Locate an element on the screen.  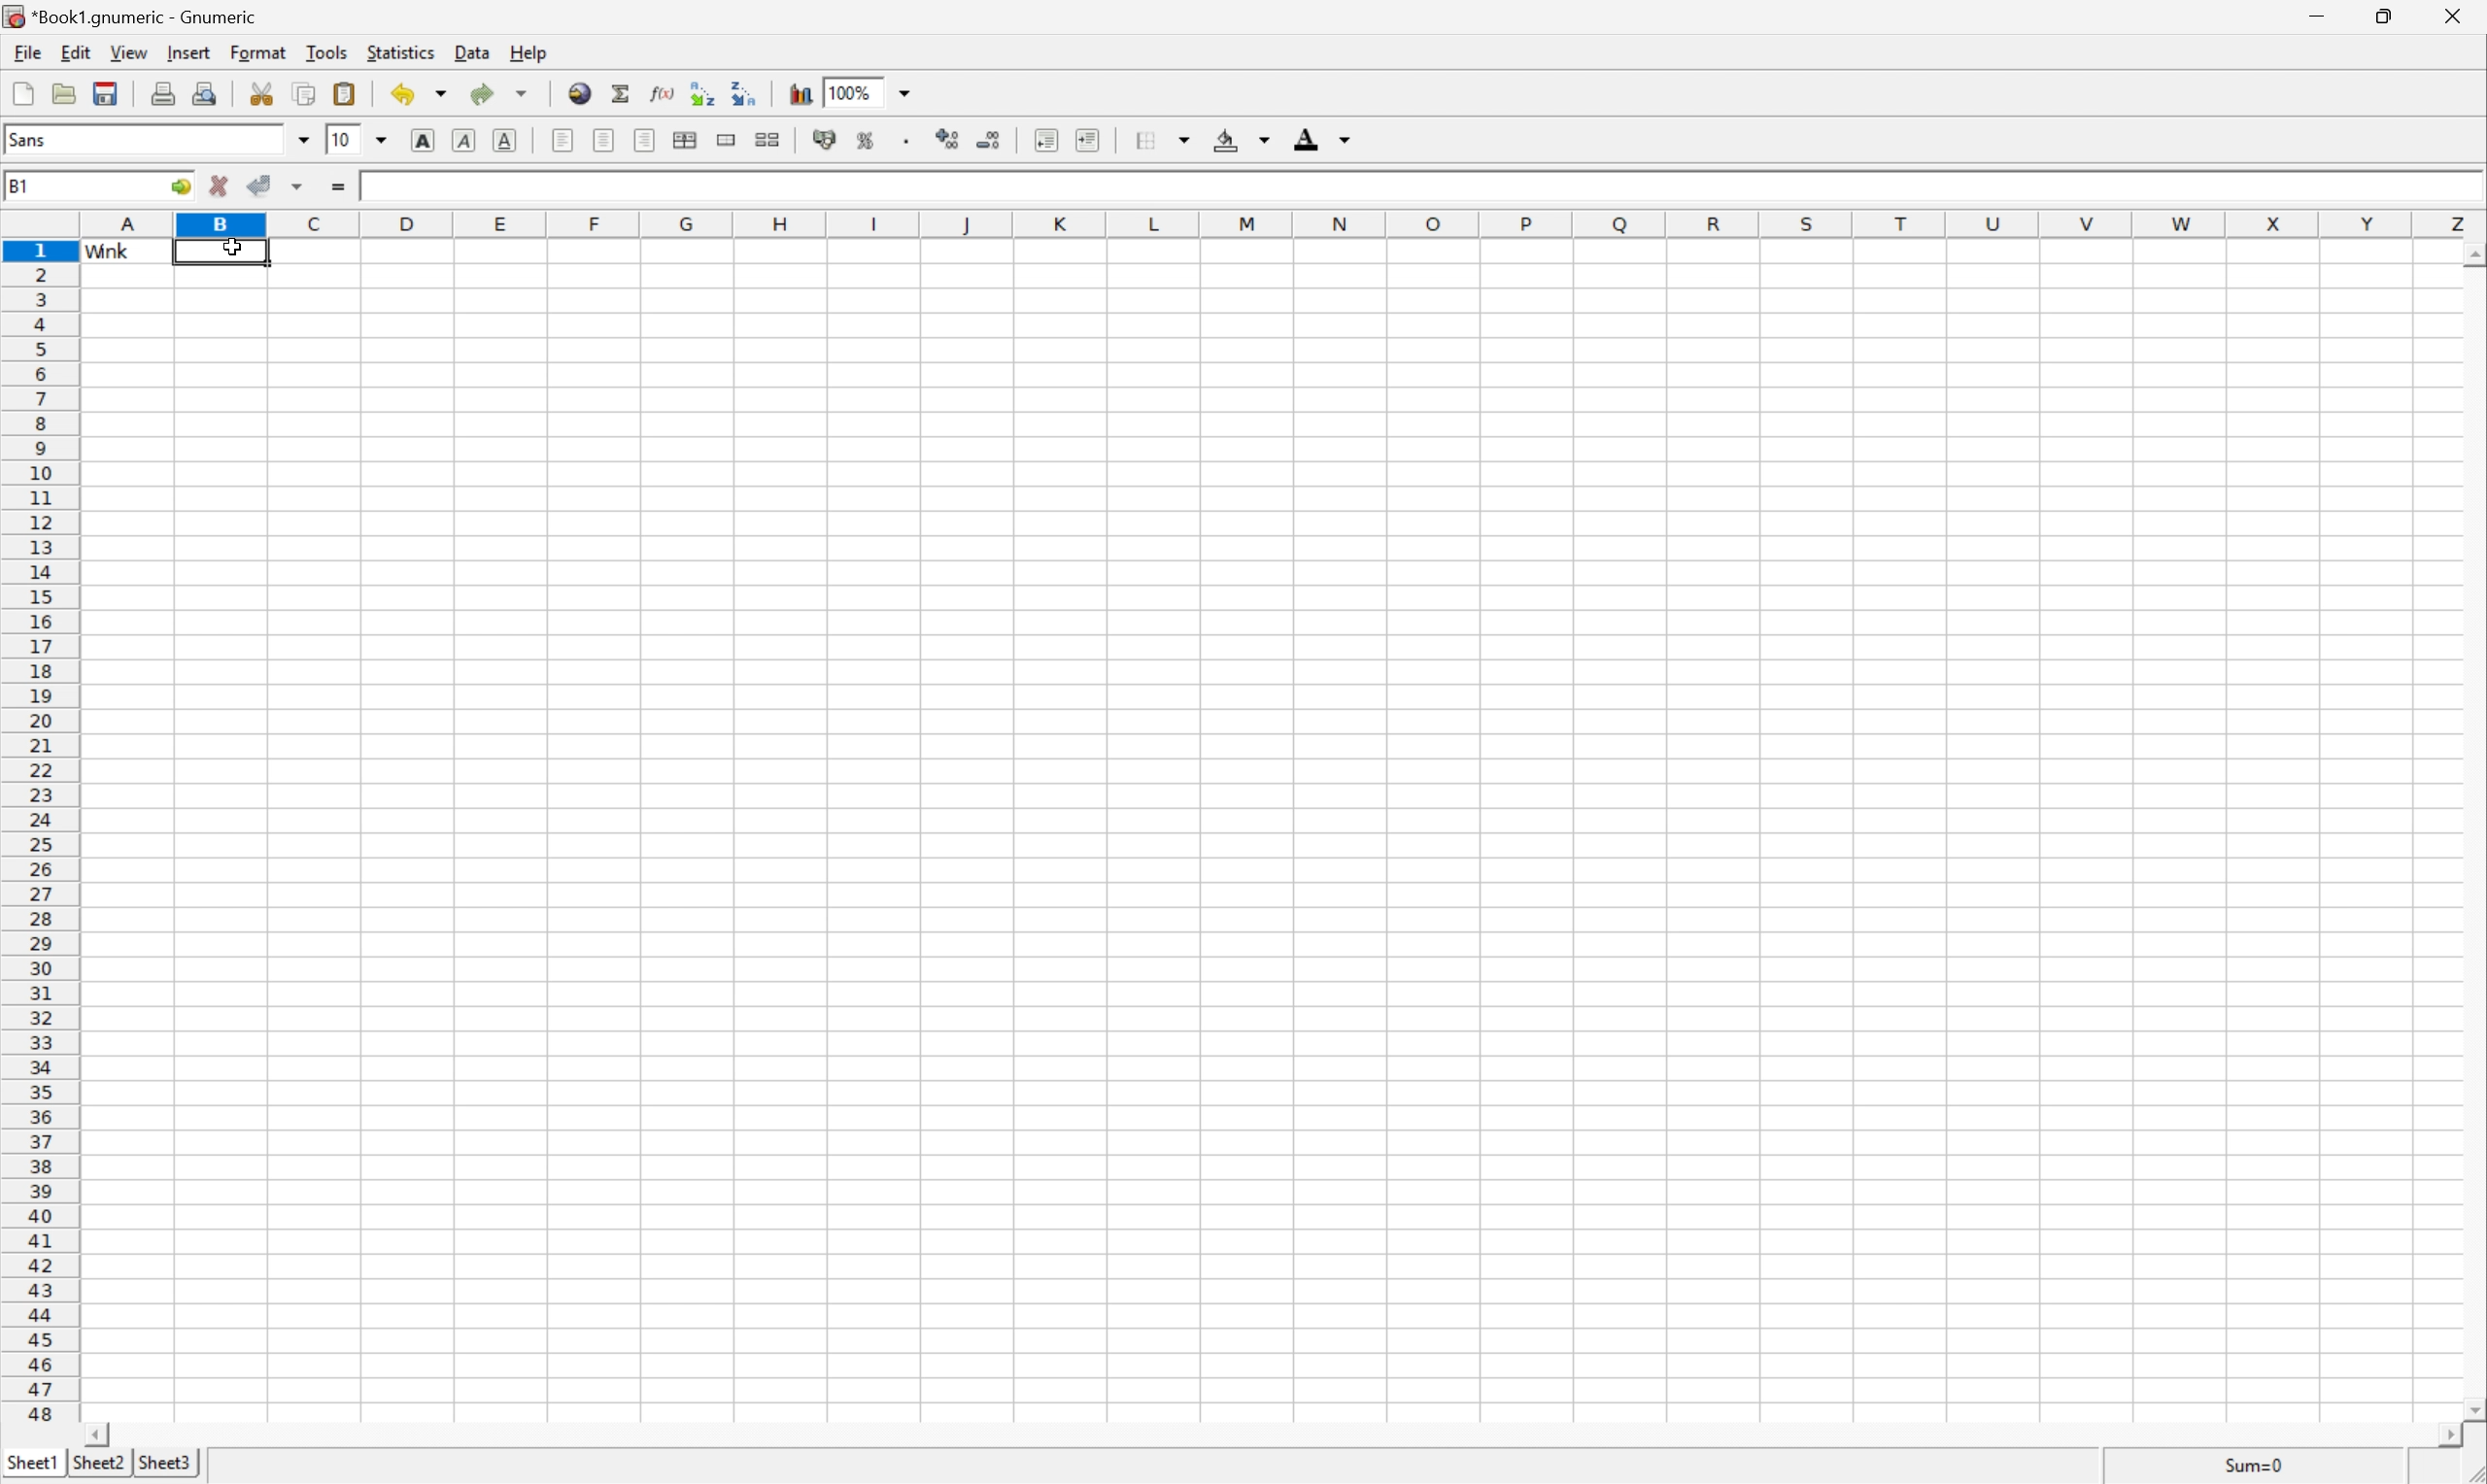
center horizontally is located at coordinates (687, 138).